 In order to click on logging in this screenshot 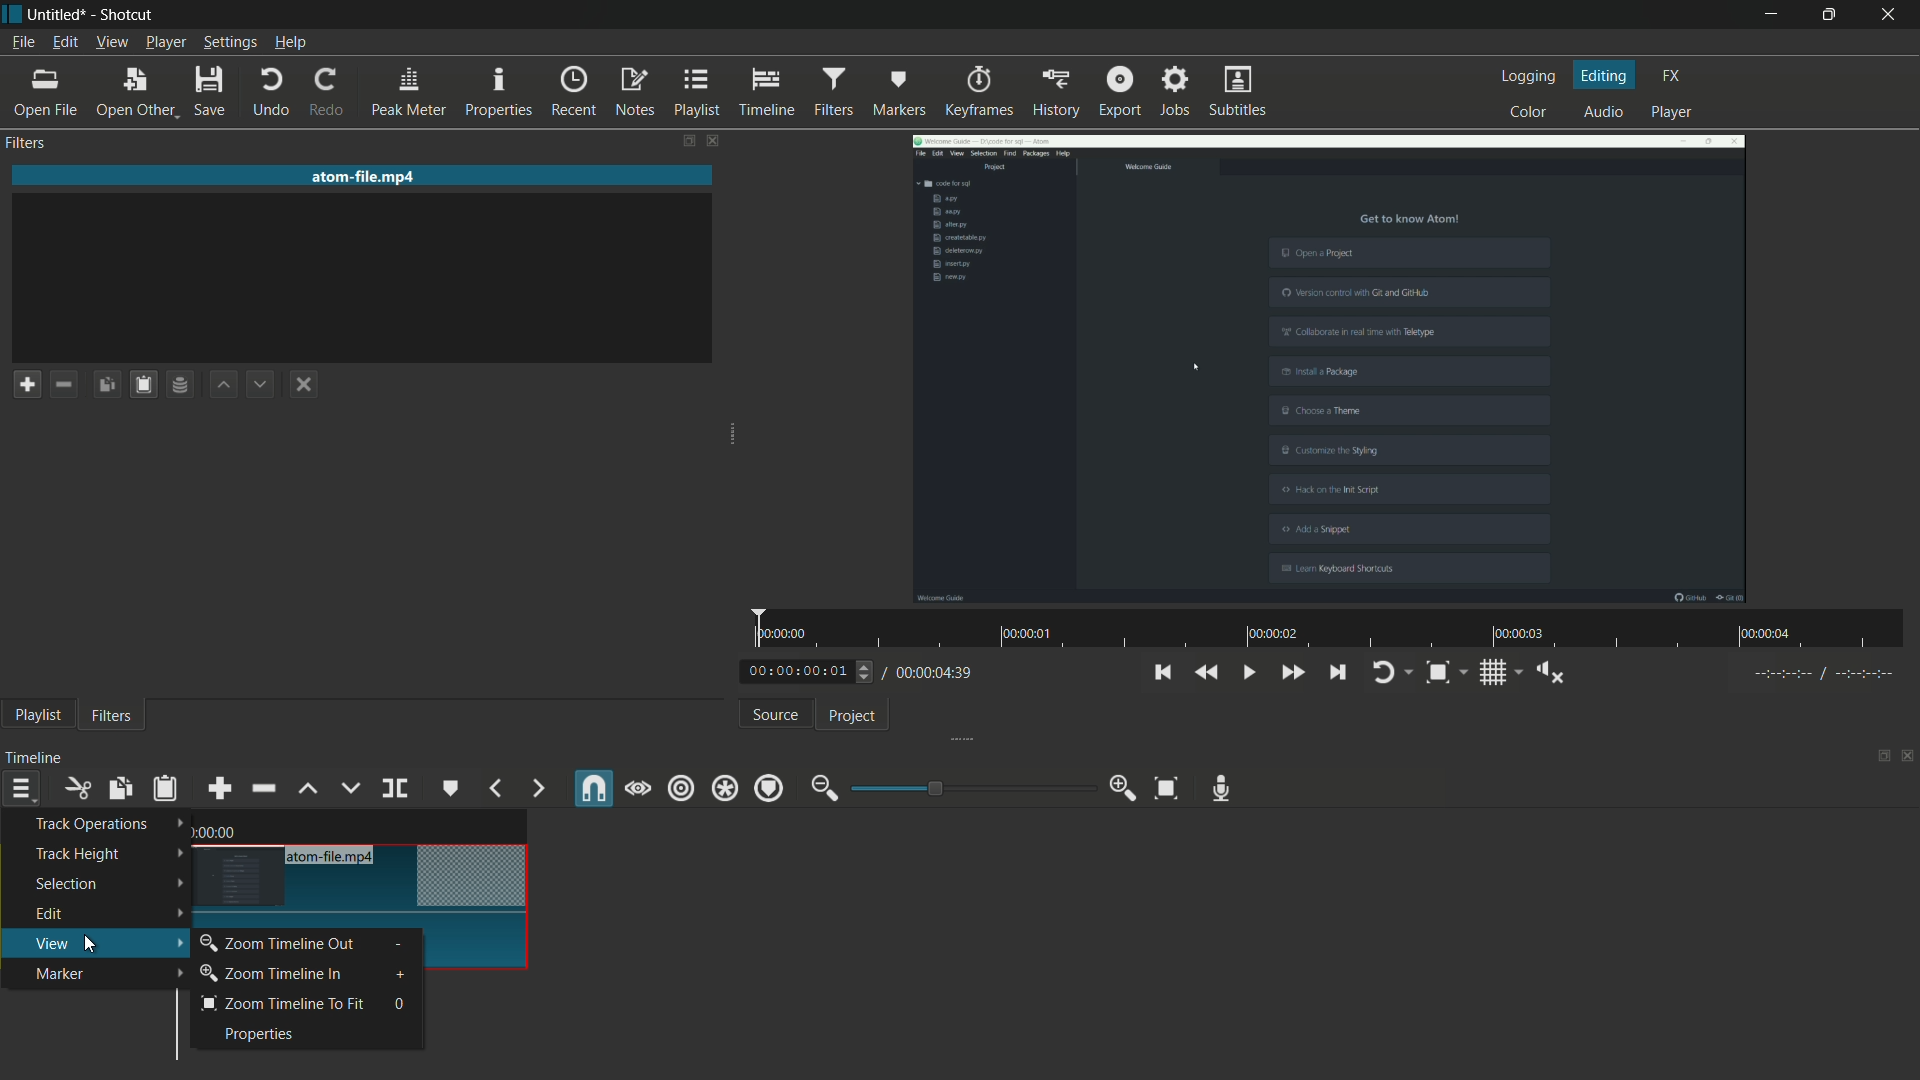, I will do `click(1531, 76)`.